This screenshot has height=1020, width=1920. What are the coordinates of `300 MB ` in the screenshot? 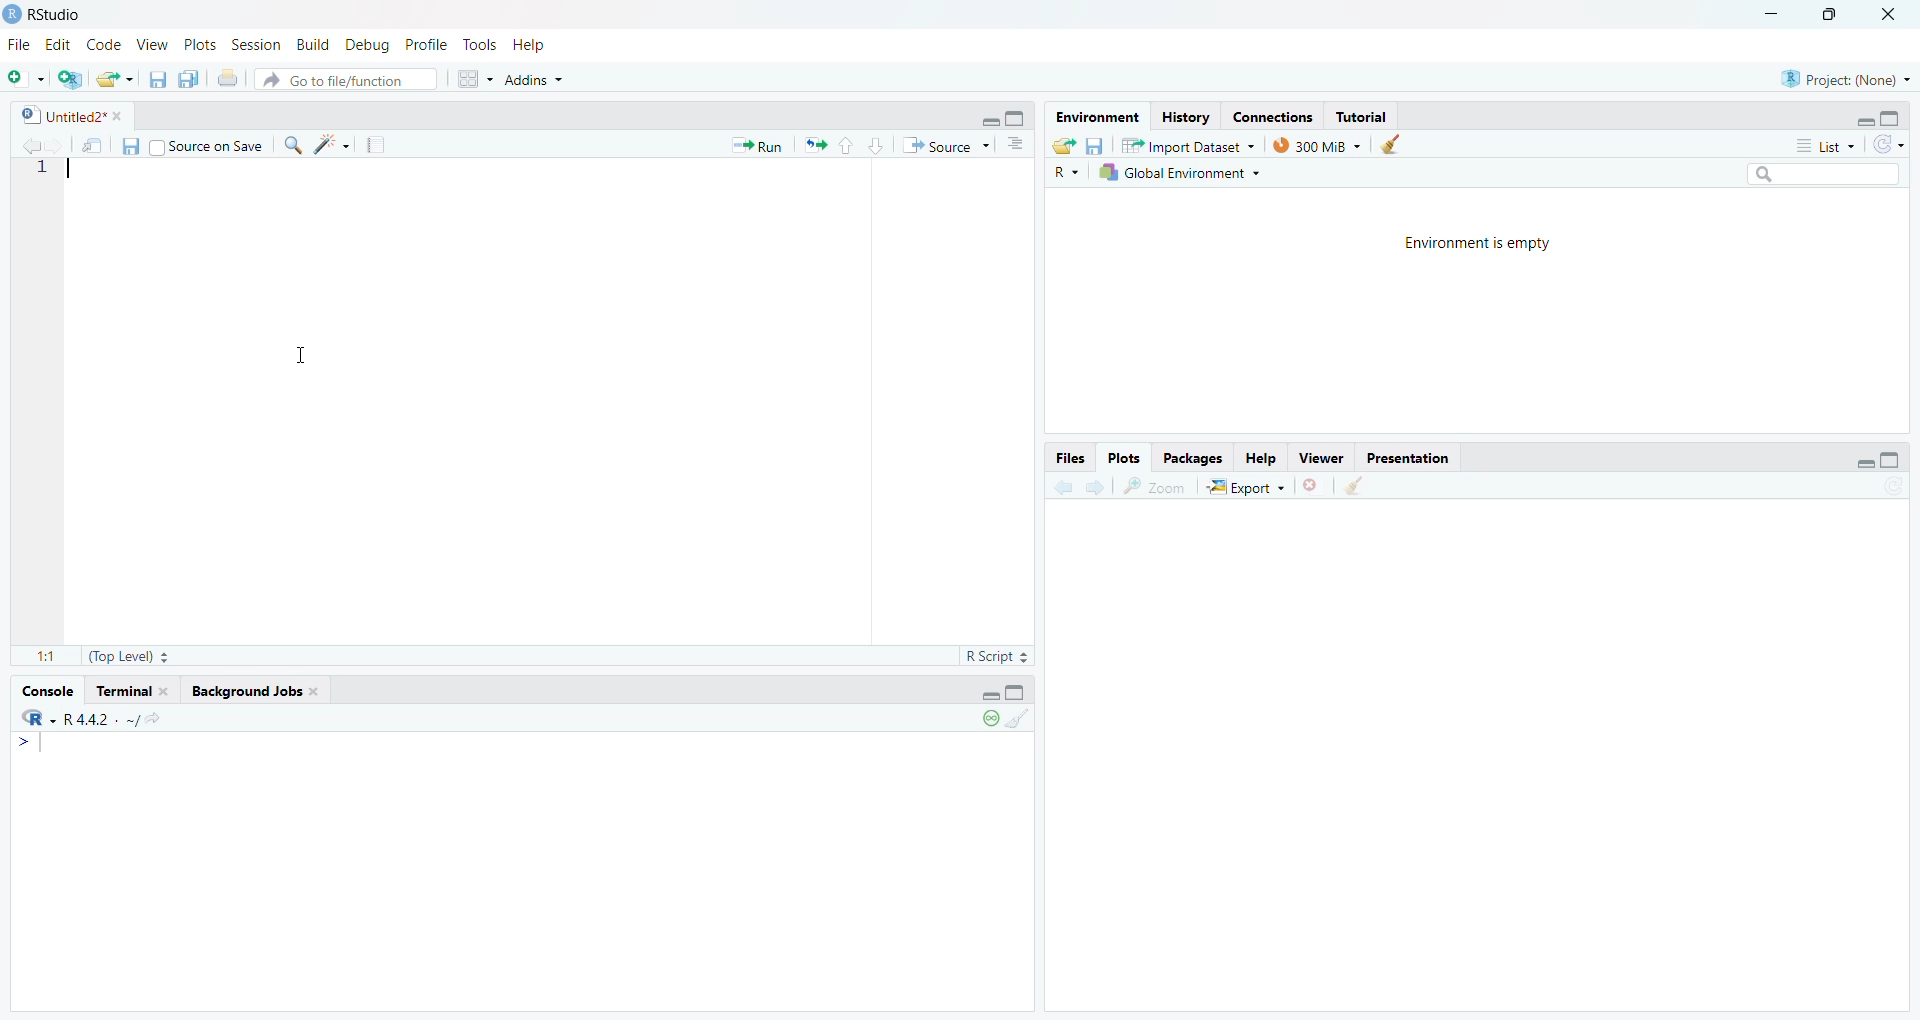 It's located at (1319, 145).